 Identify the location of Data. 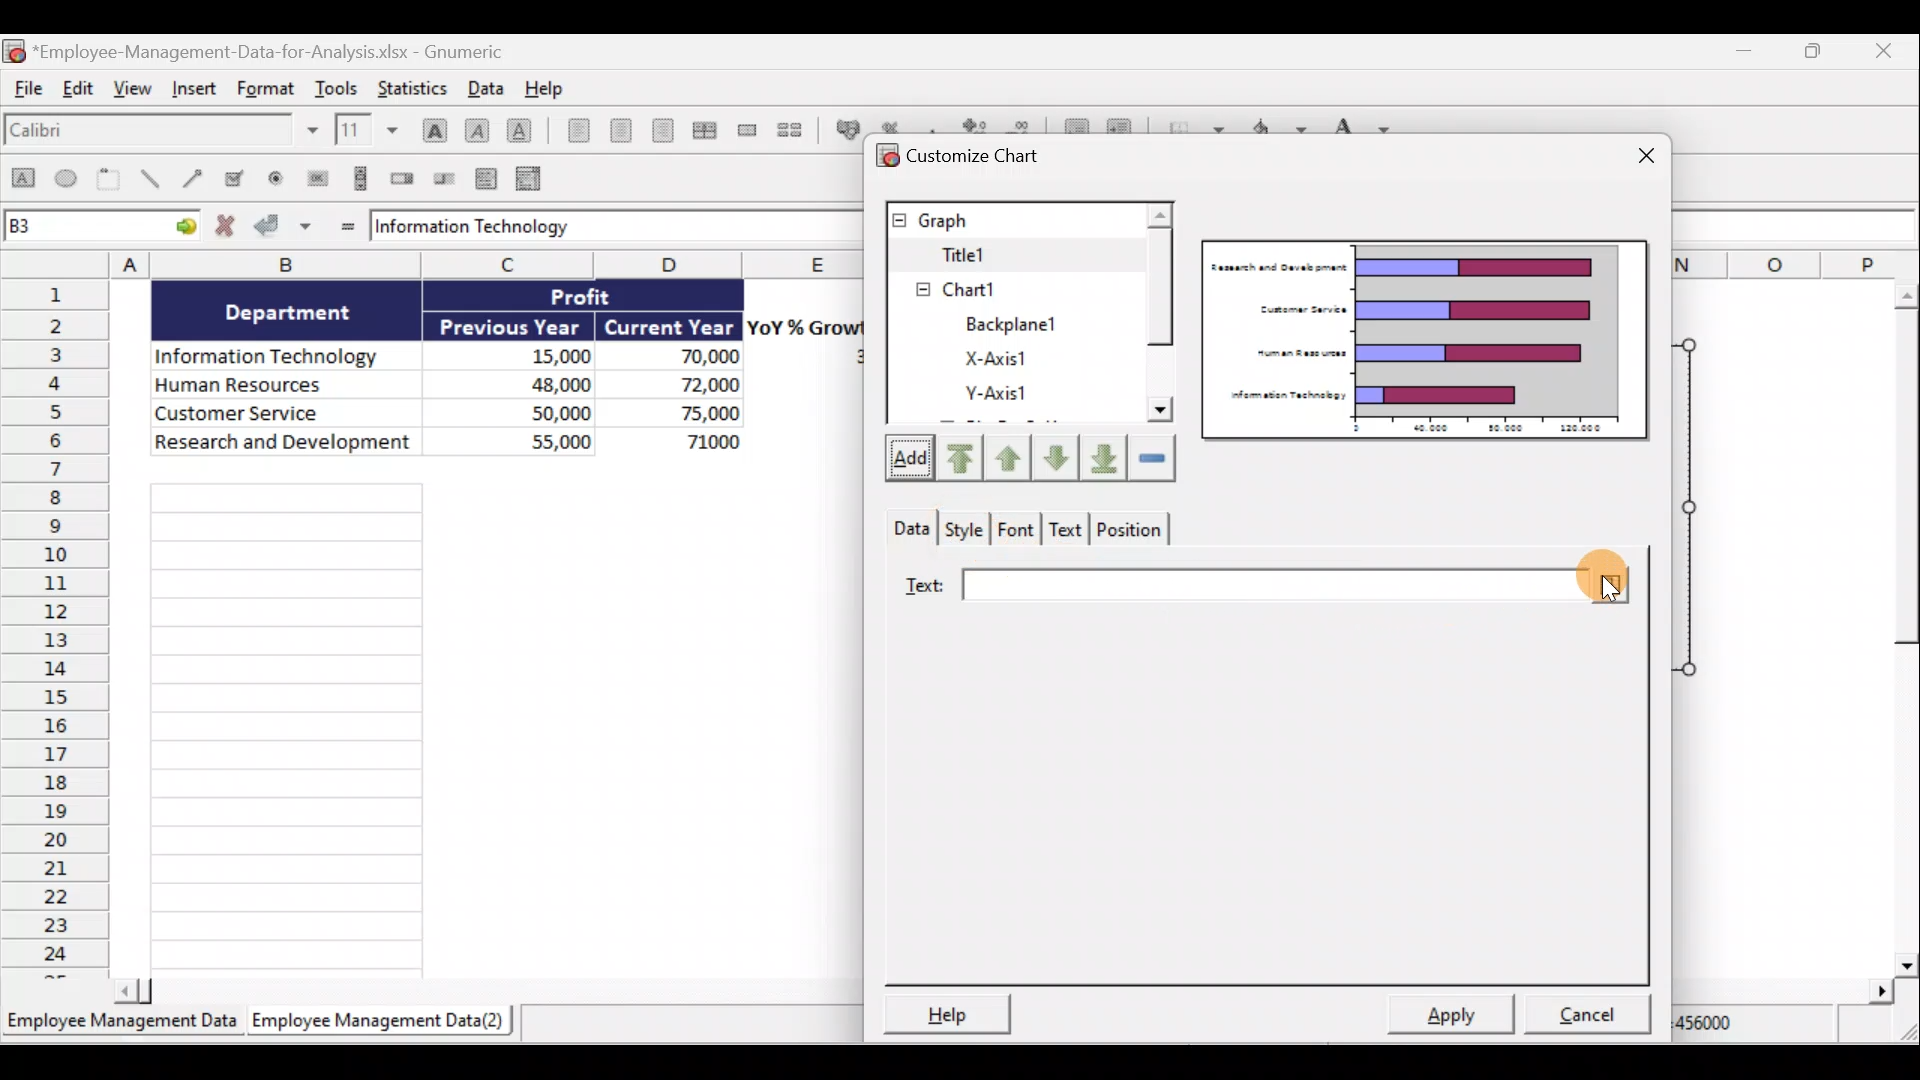
(907, 526).